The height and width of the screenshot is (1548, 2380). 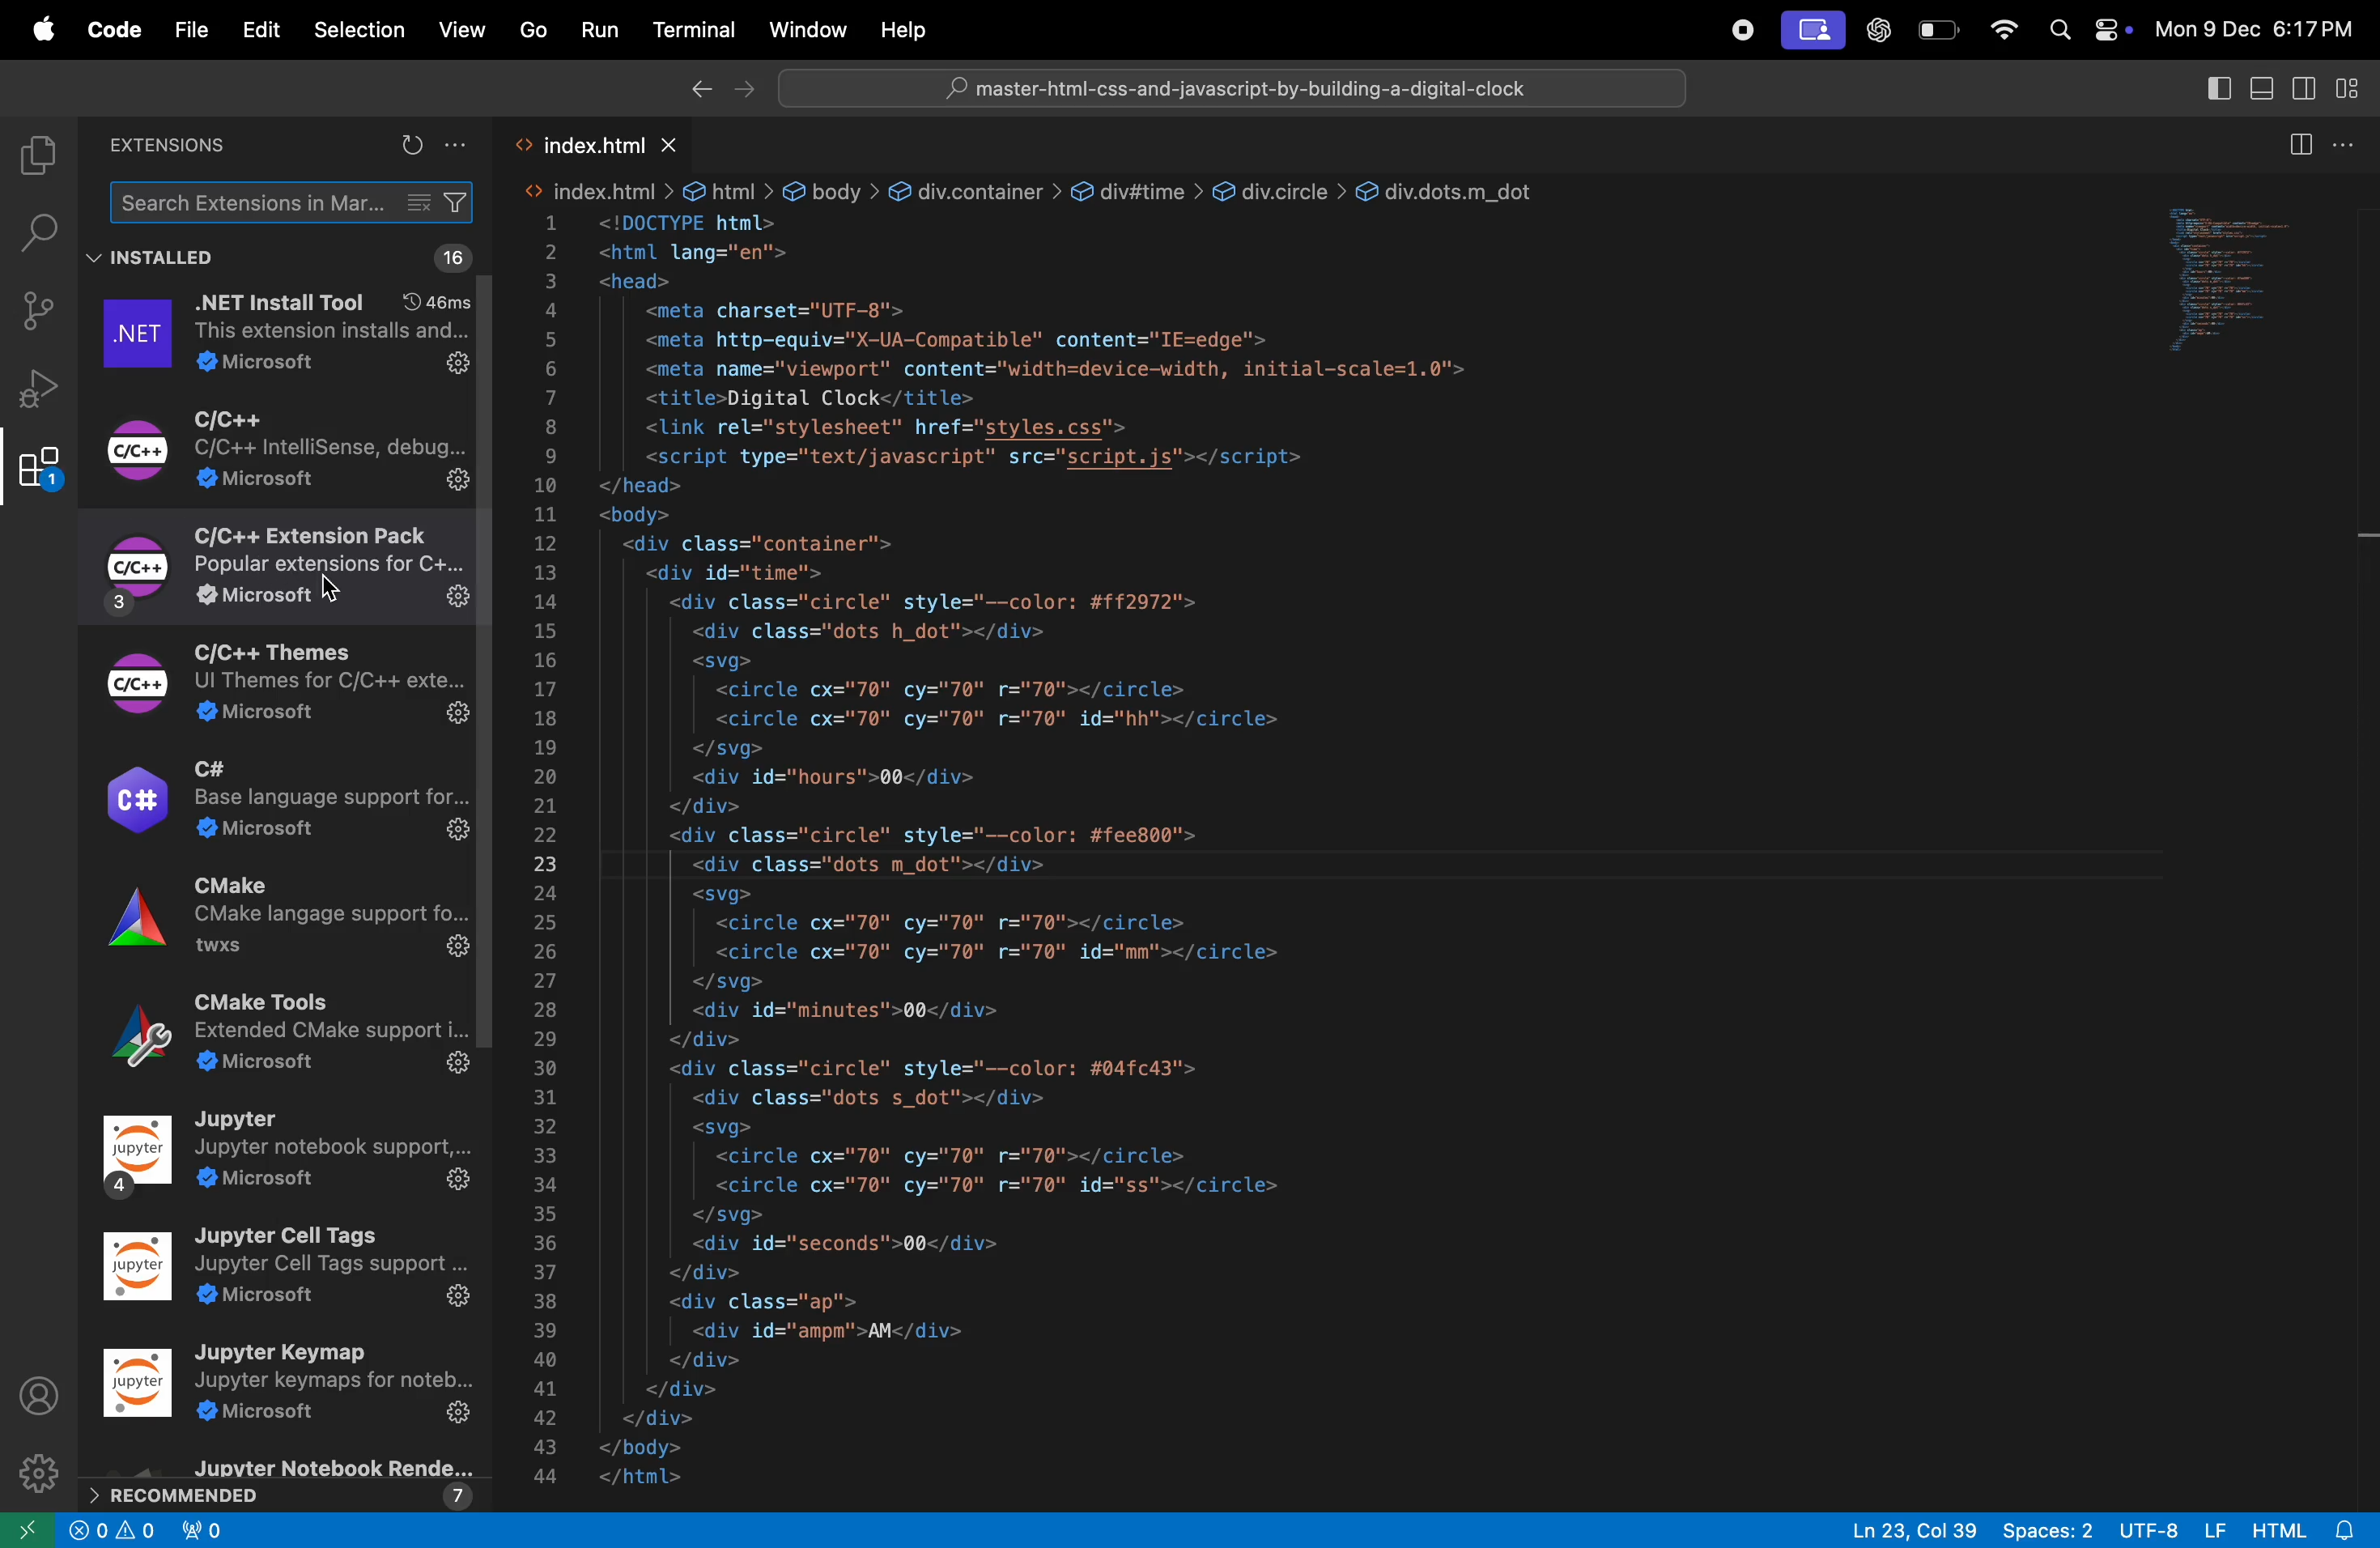 What do you see at coordinates (115, 30) in the screenshot?
I see `Code` at bounding box center [115, 30].